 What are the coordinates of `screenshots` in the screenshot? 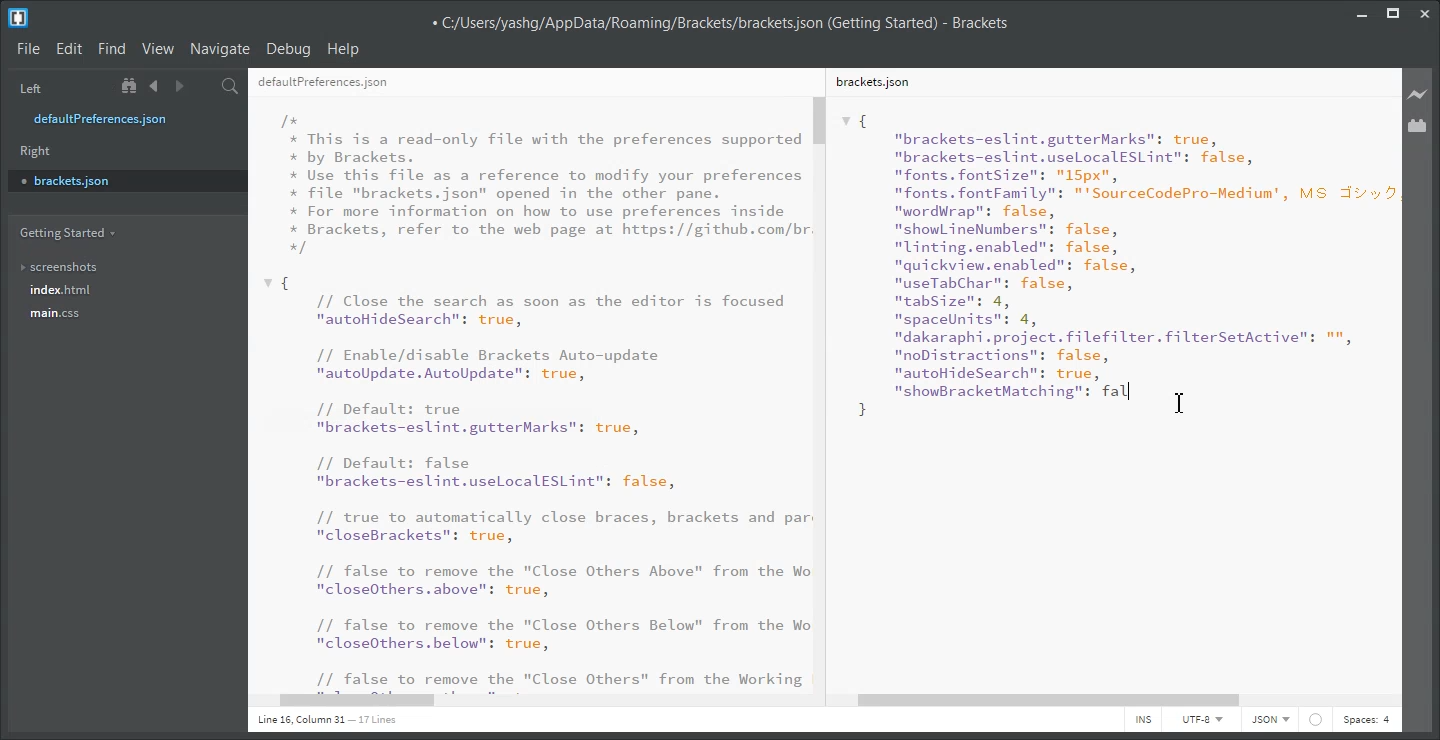 It's located at (60, 263).